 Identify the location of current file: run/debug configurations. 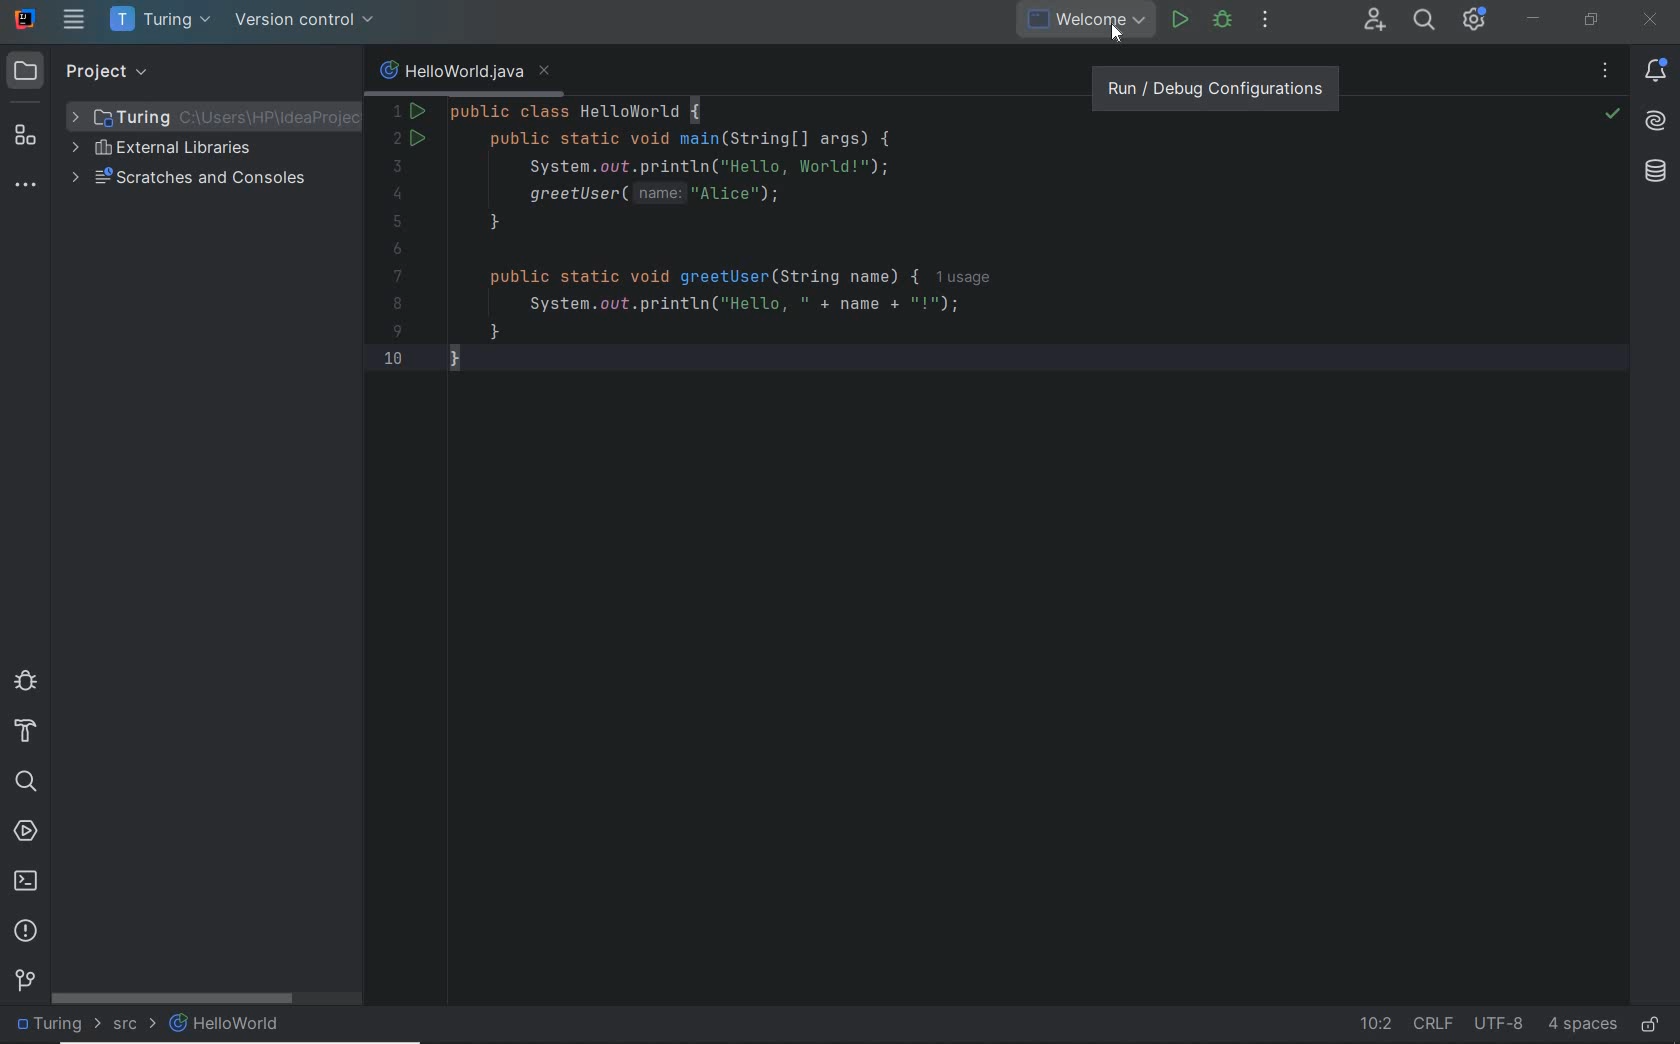
(1060, 21).